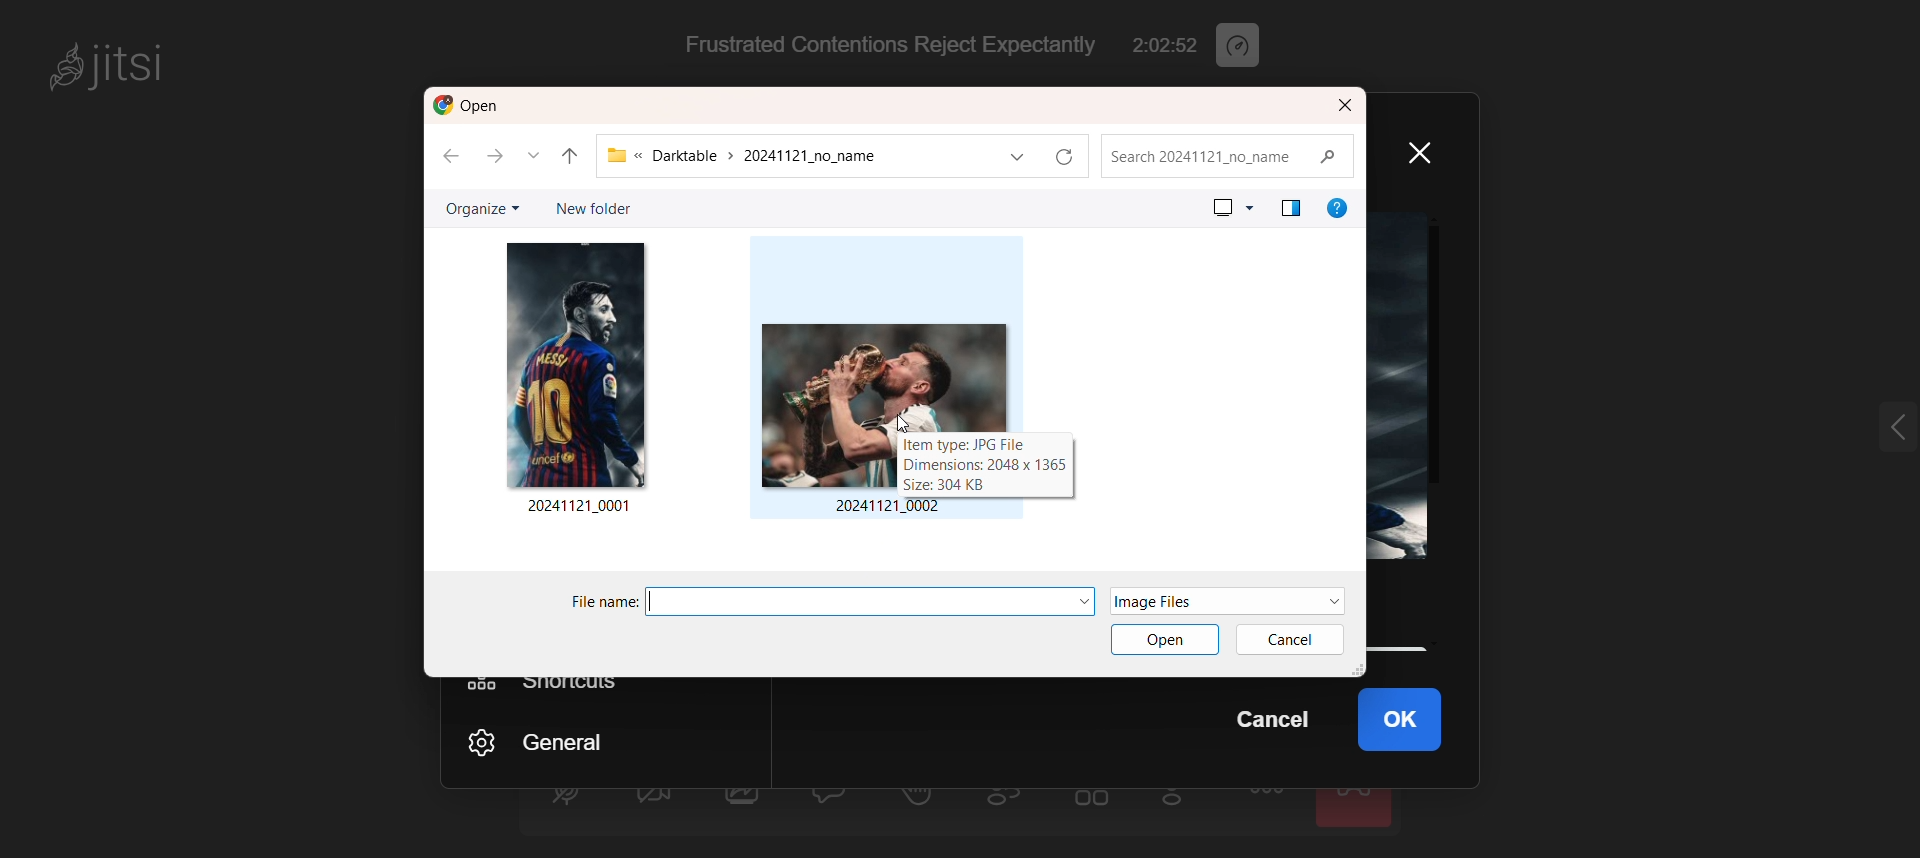 This screenshot has height=858, width=1920. What do you see at coordinates (581, 507) in the screenshot?
I see `20241121_0001` at bounding box center [581, 507].